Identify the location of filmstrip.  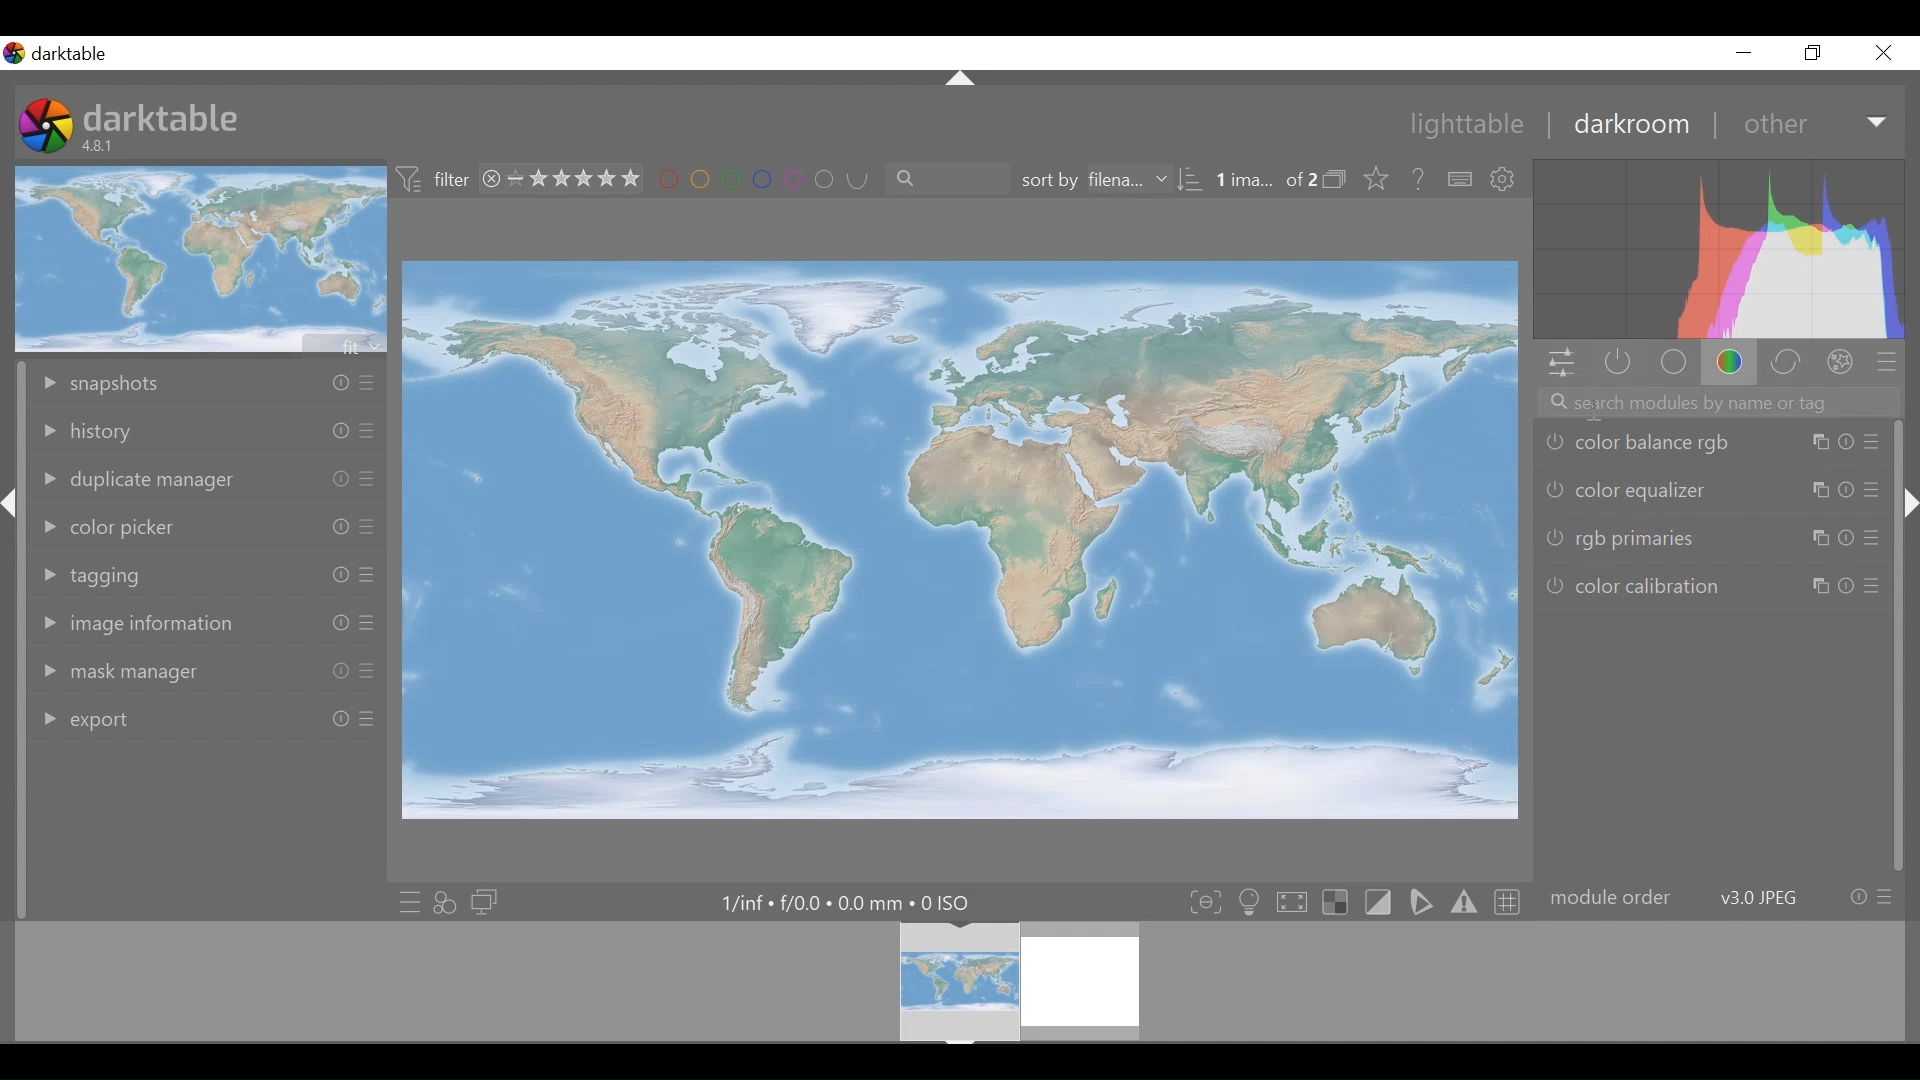
(958, 981).